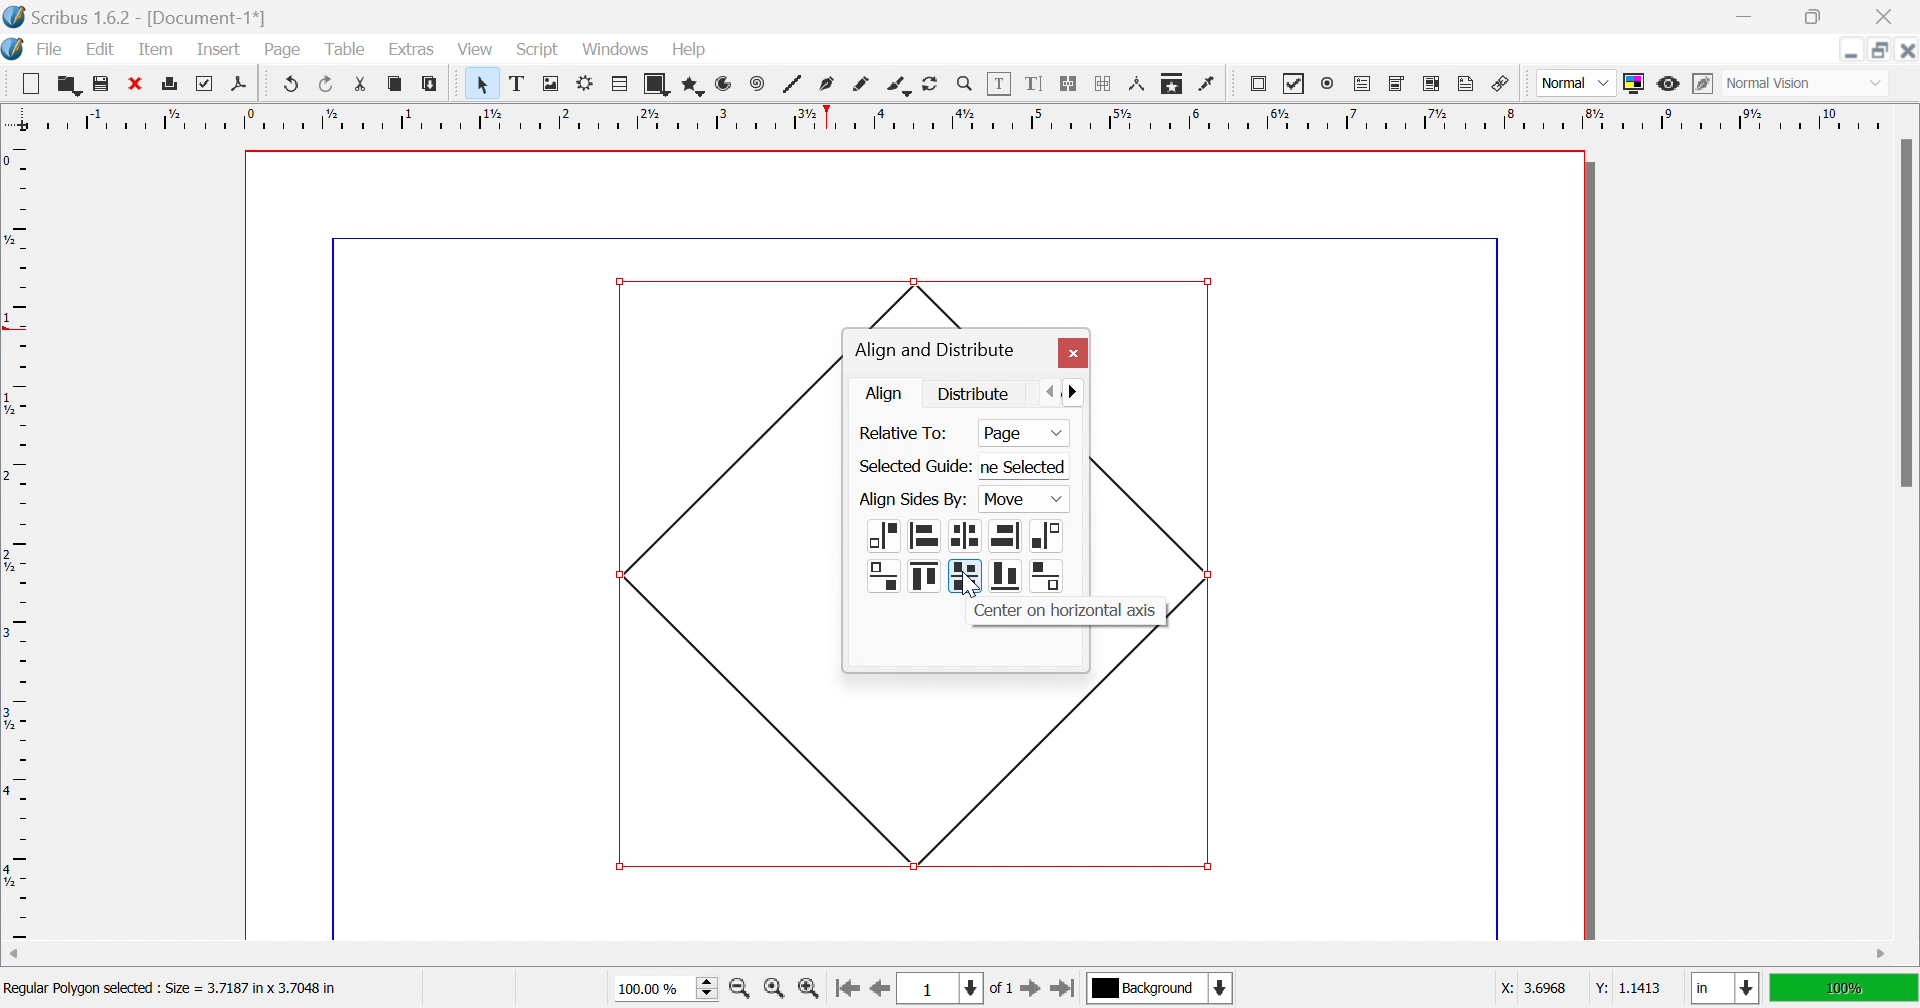 Image resolution: width=1920 pixels, height=1008 pixels. Describe the element at coordinates (1006, 501) in the screenshot. I see `Page` at that location.